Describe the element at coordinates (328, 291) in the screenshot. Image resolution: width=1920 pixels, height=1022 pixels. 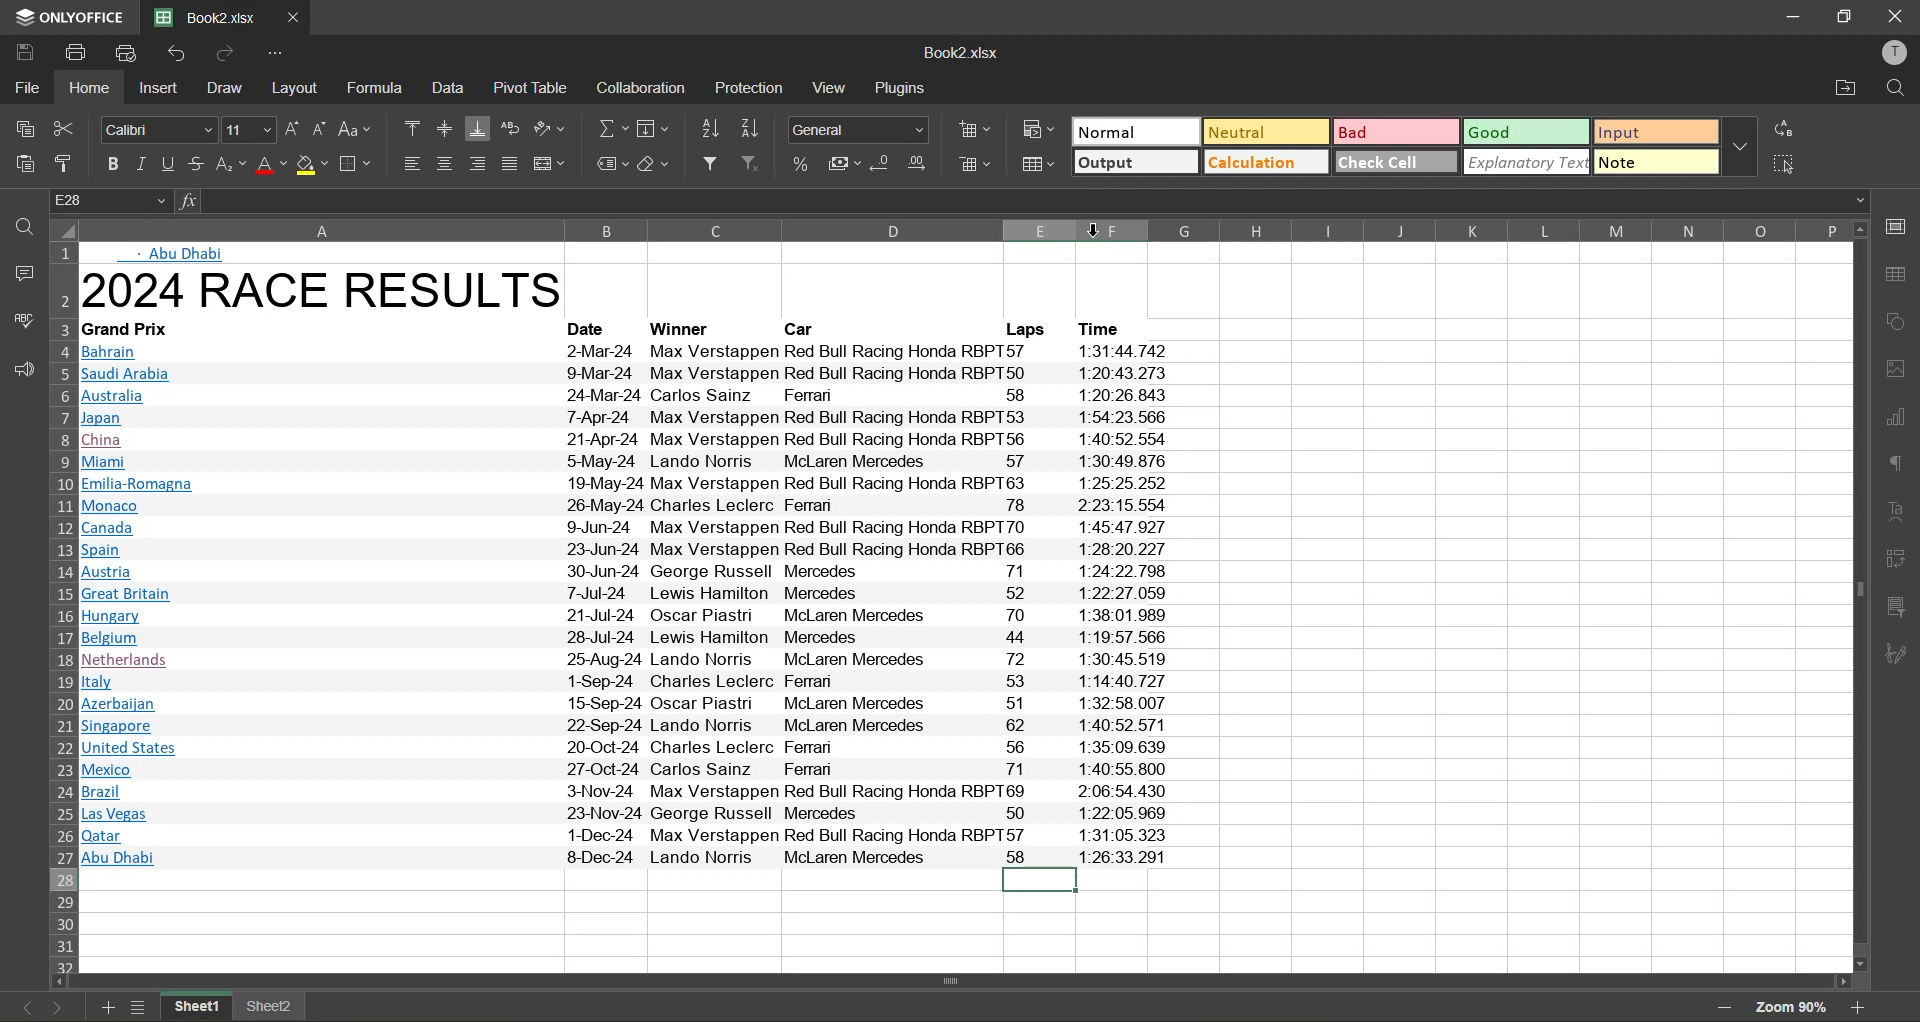
I see `2024 RACE RESULTS` at that location.